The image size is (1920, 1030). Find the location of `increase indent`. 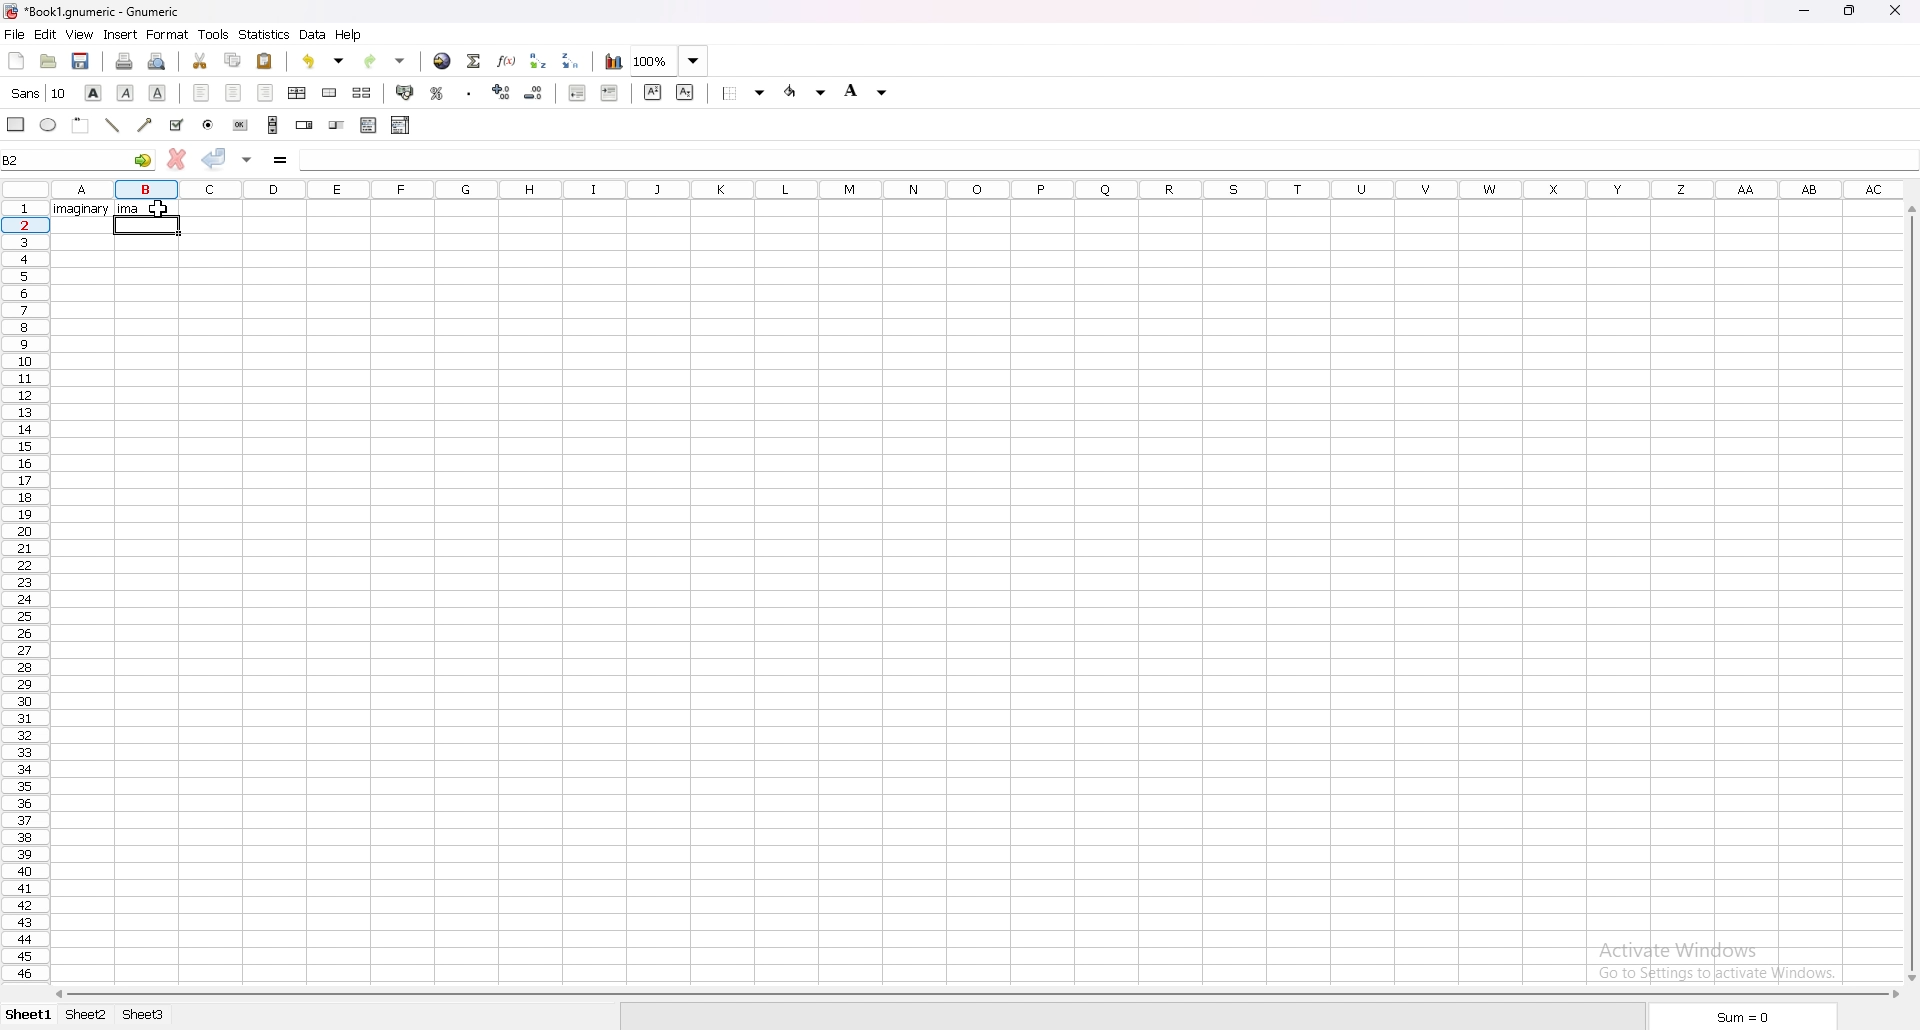

increase indent is located at coordinates (610, 93).